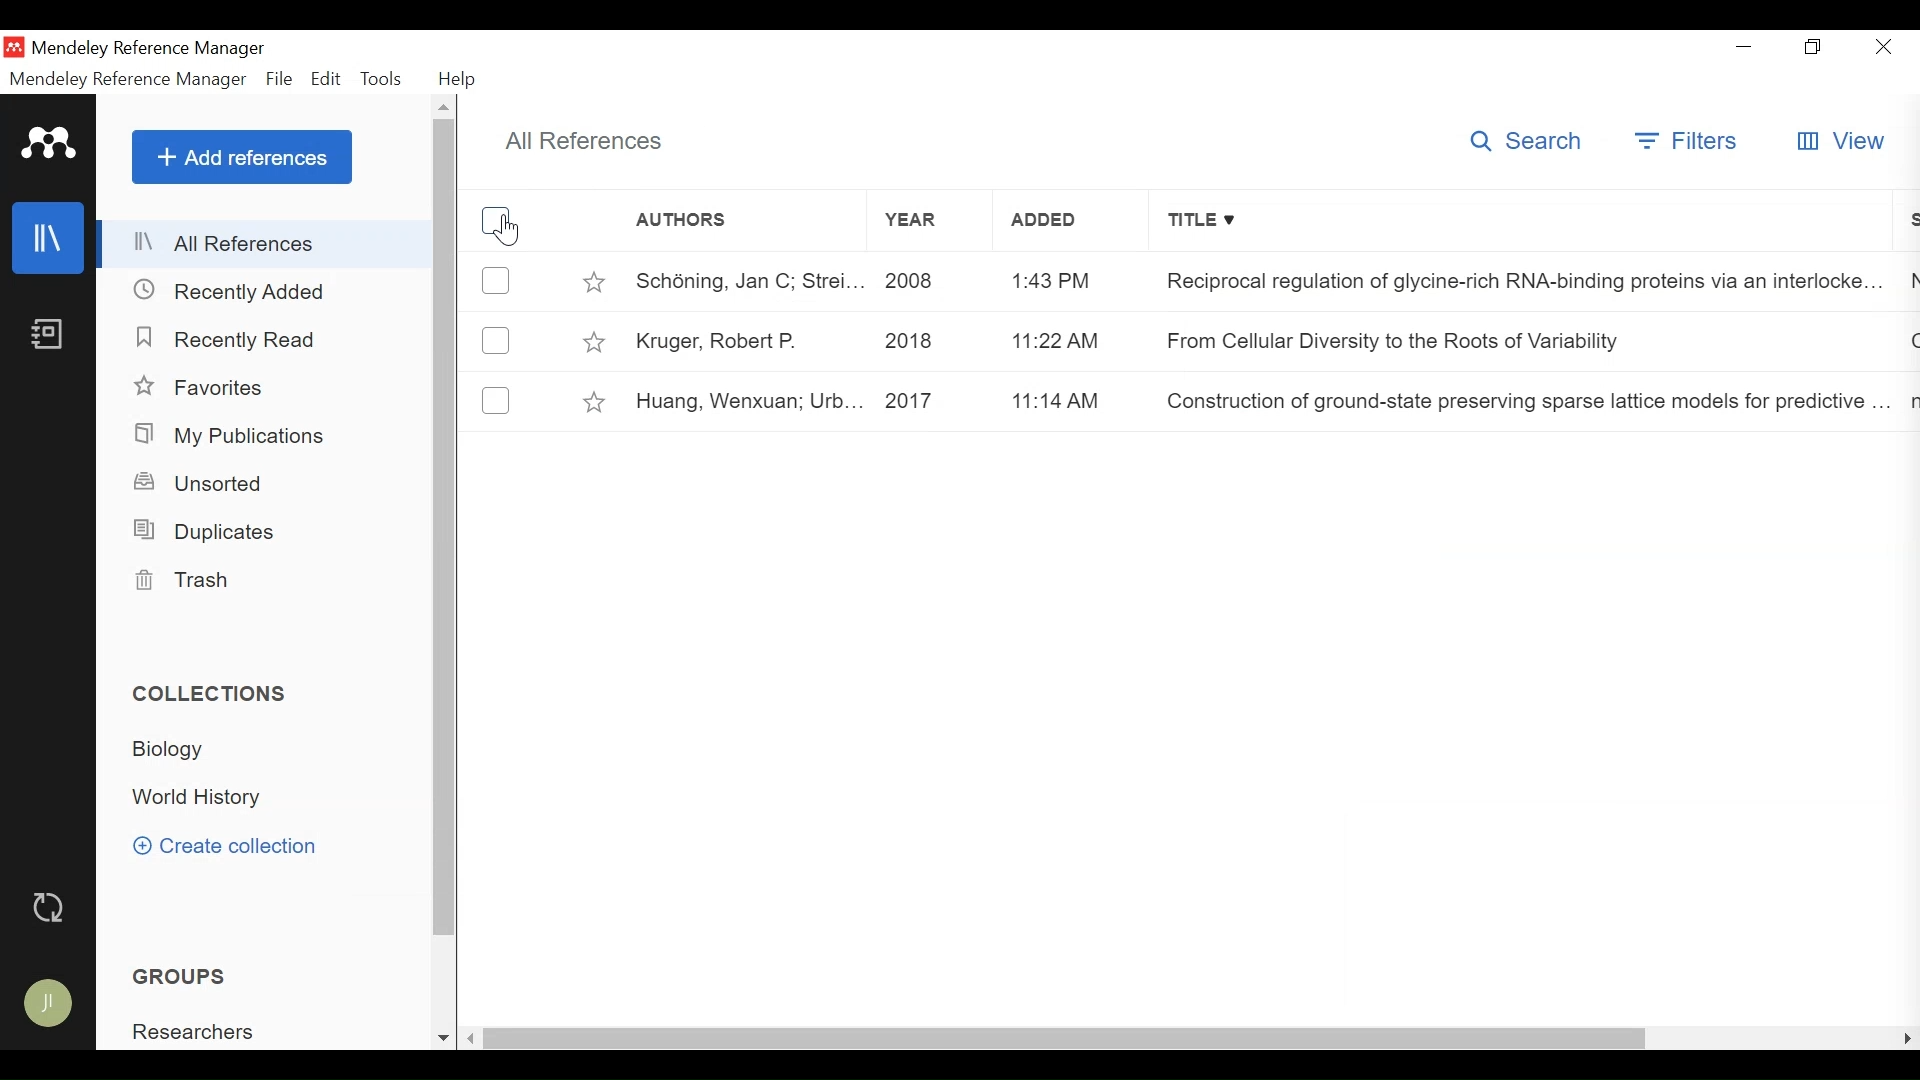  I want to click on Huang, Wenxuan; Urb..., so click(748, 400).